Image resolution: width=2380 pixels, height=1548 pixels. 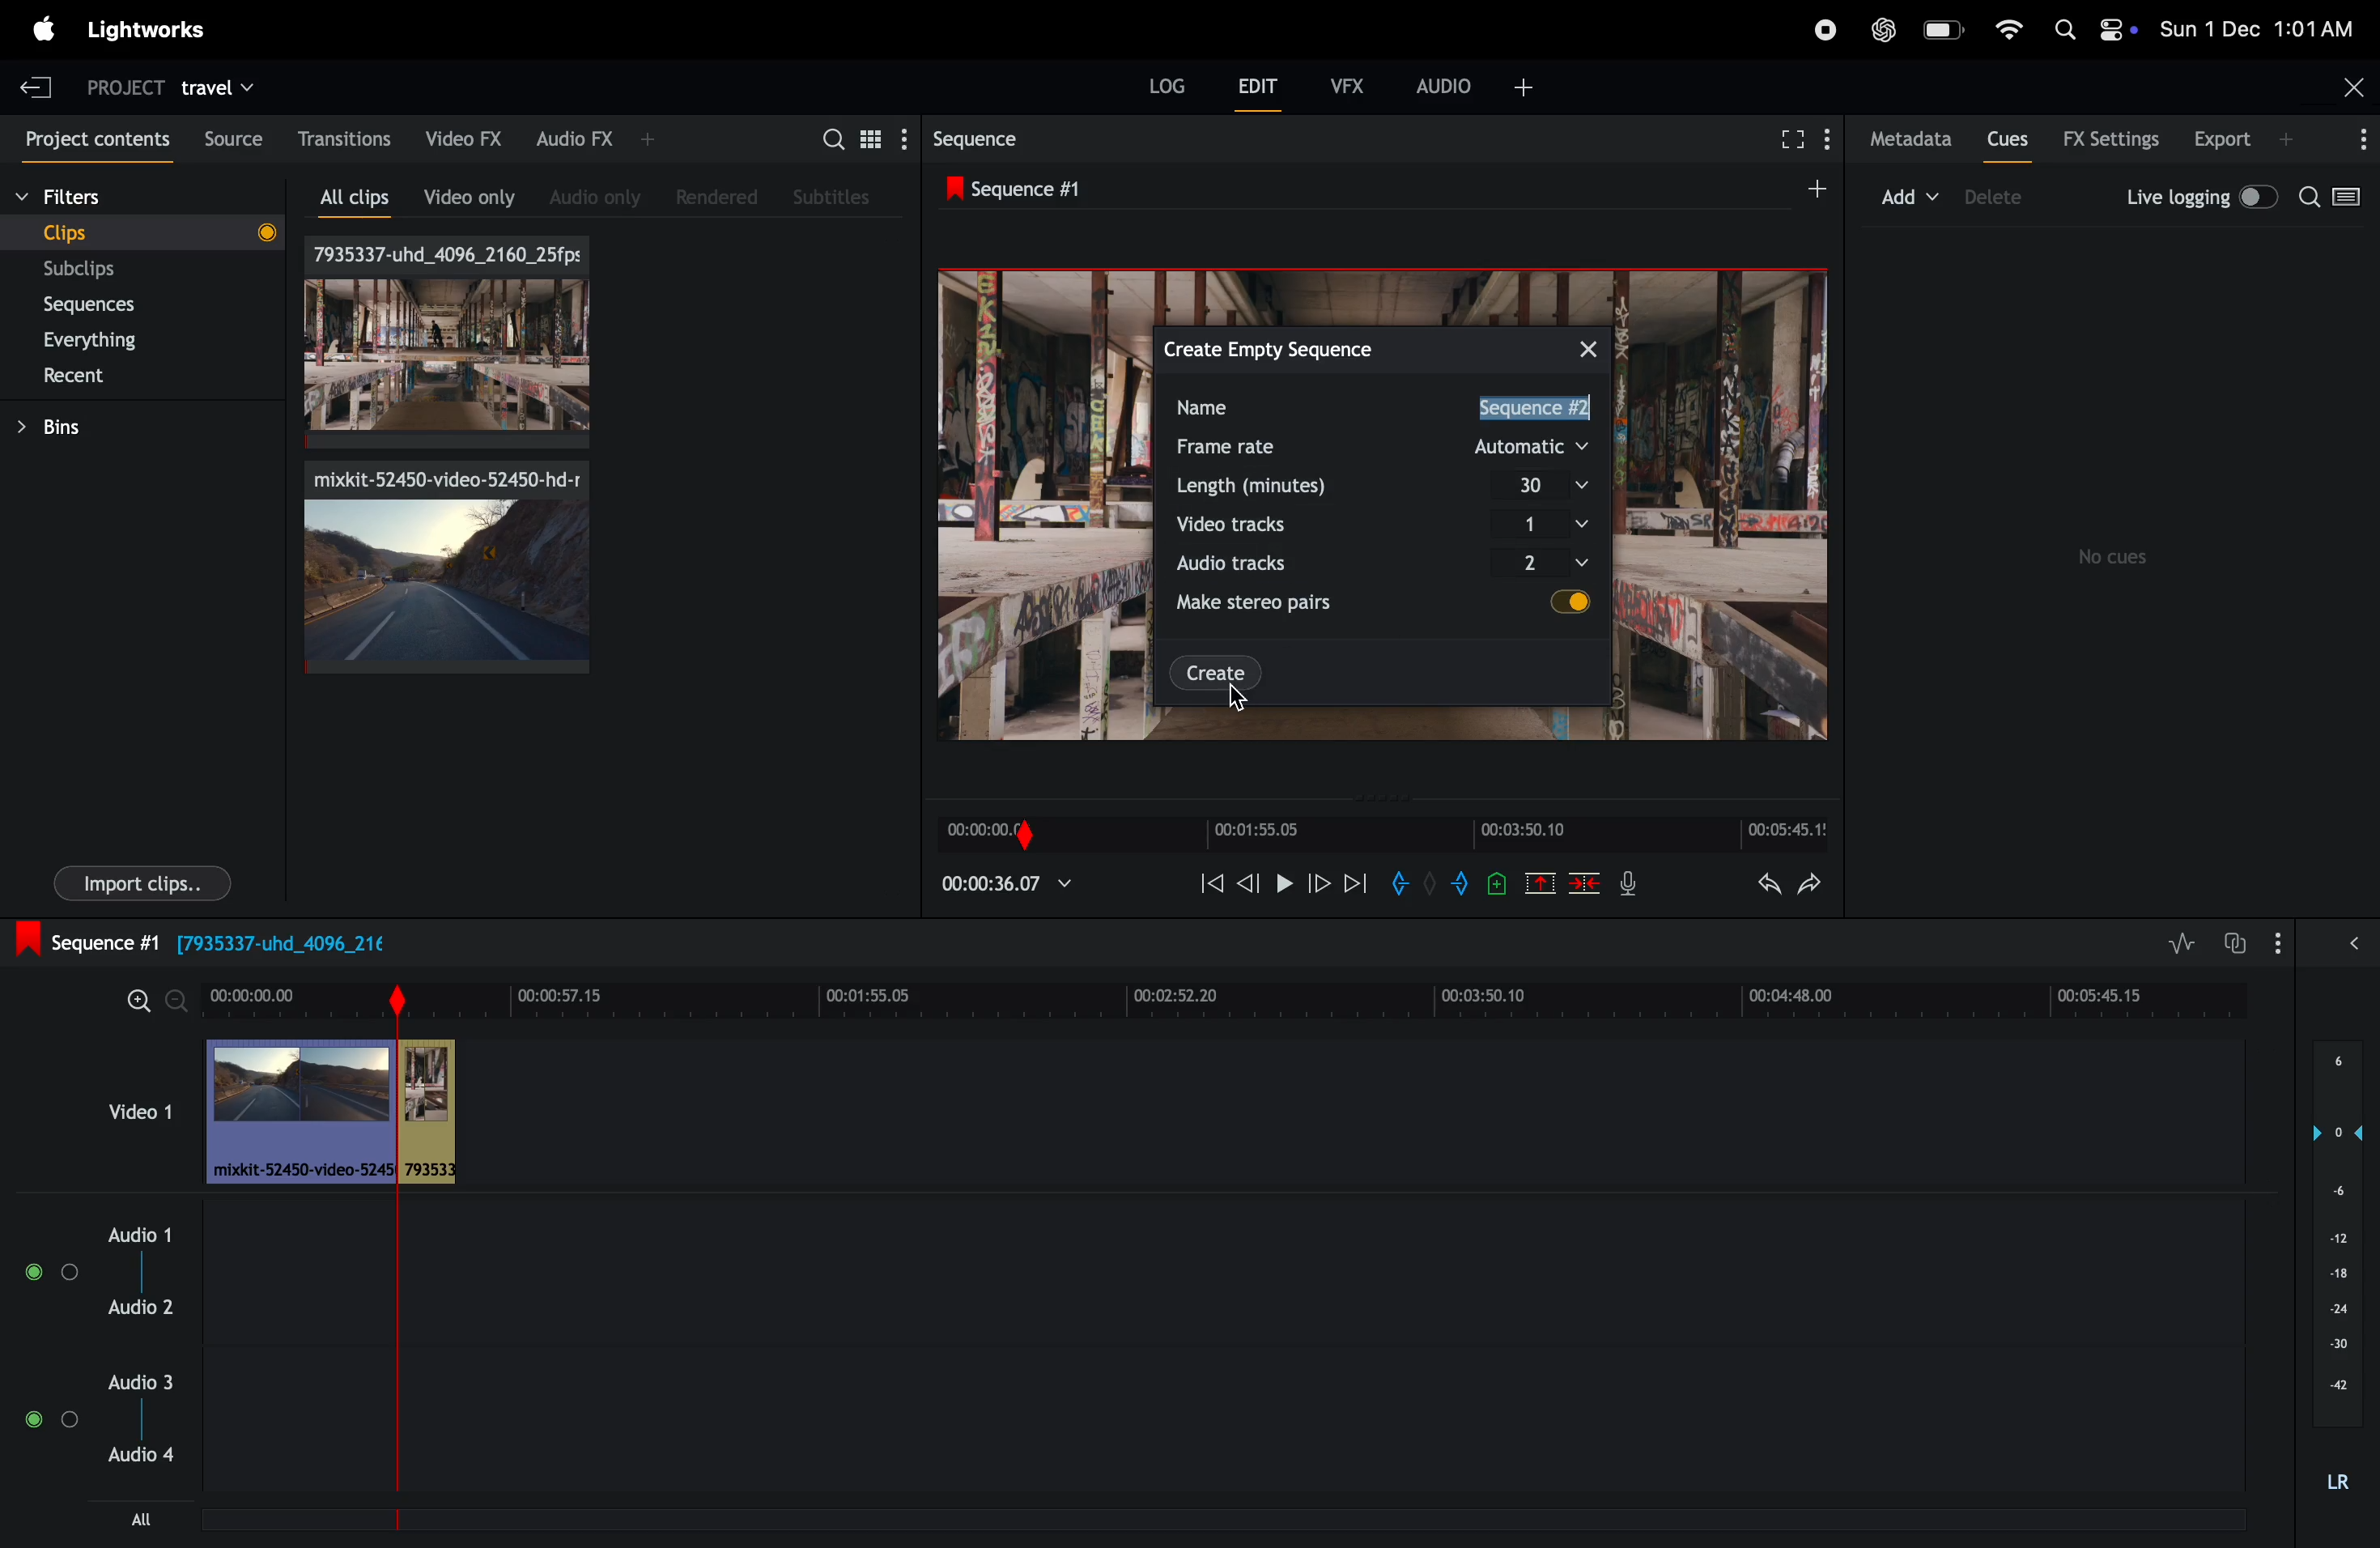 I want to click on pause play, so click(x=1281, y=880).